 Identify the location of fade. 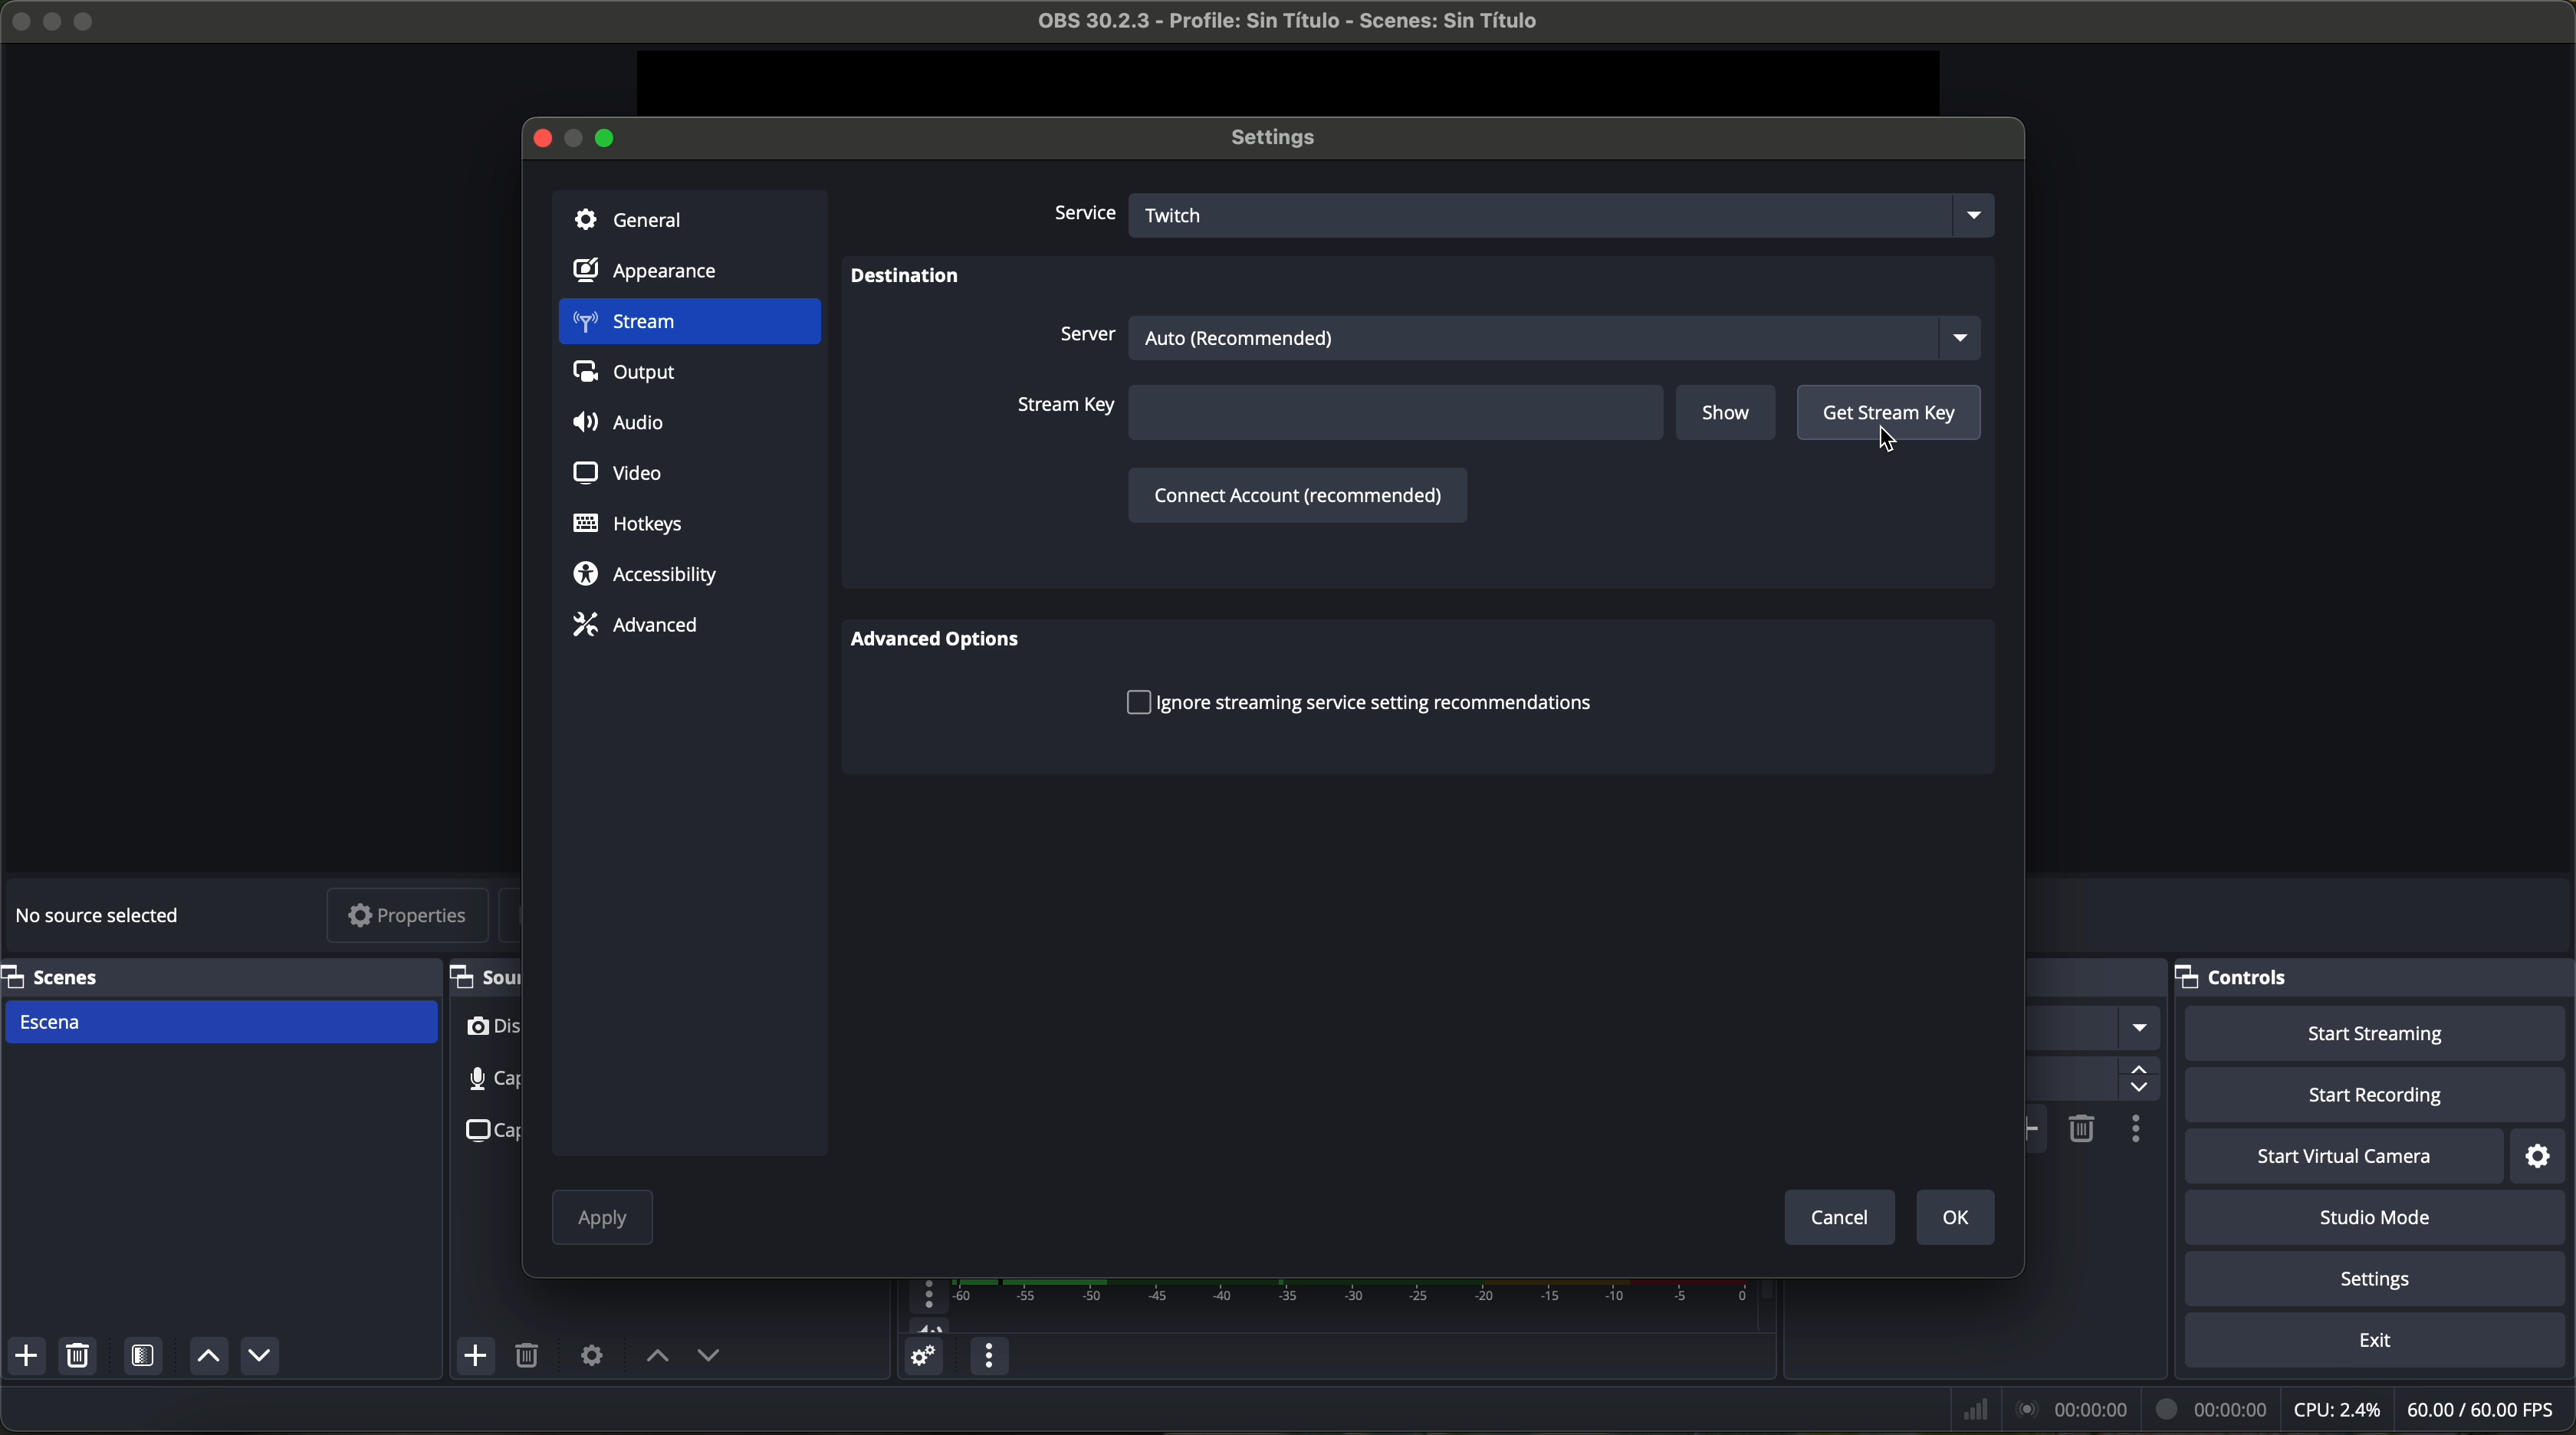
(2093, 1029).